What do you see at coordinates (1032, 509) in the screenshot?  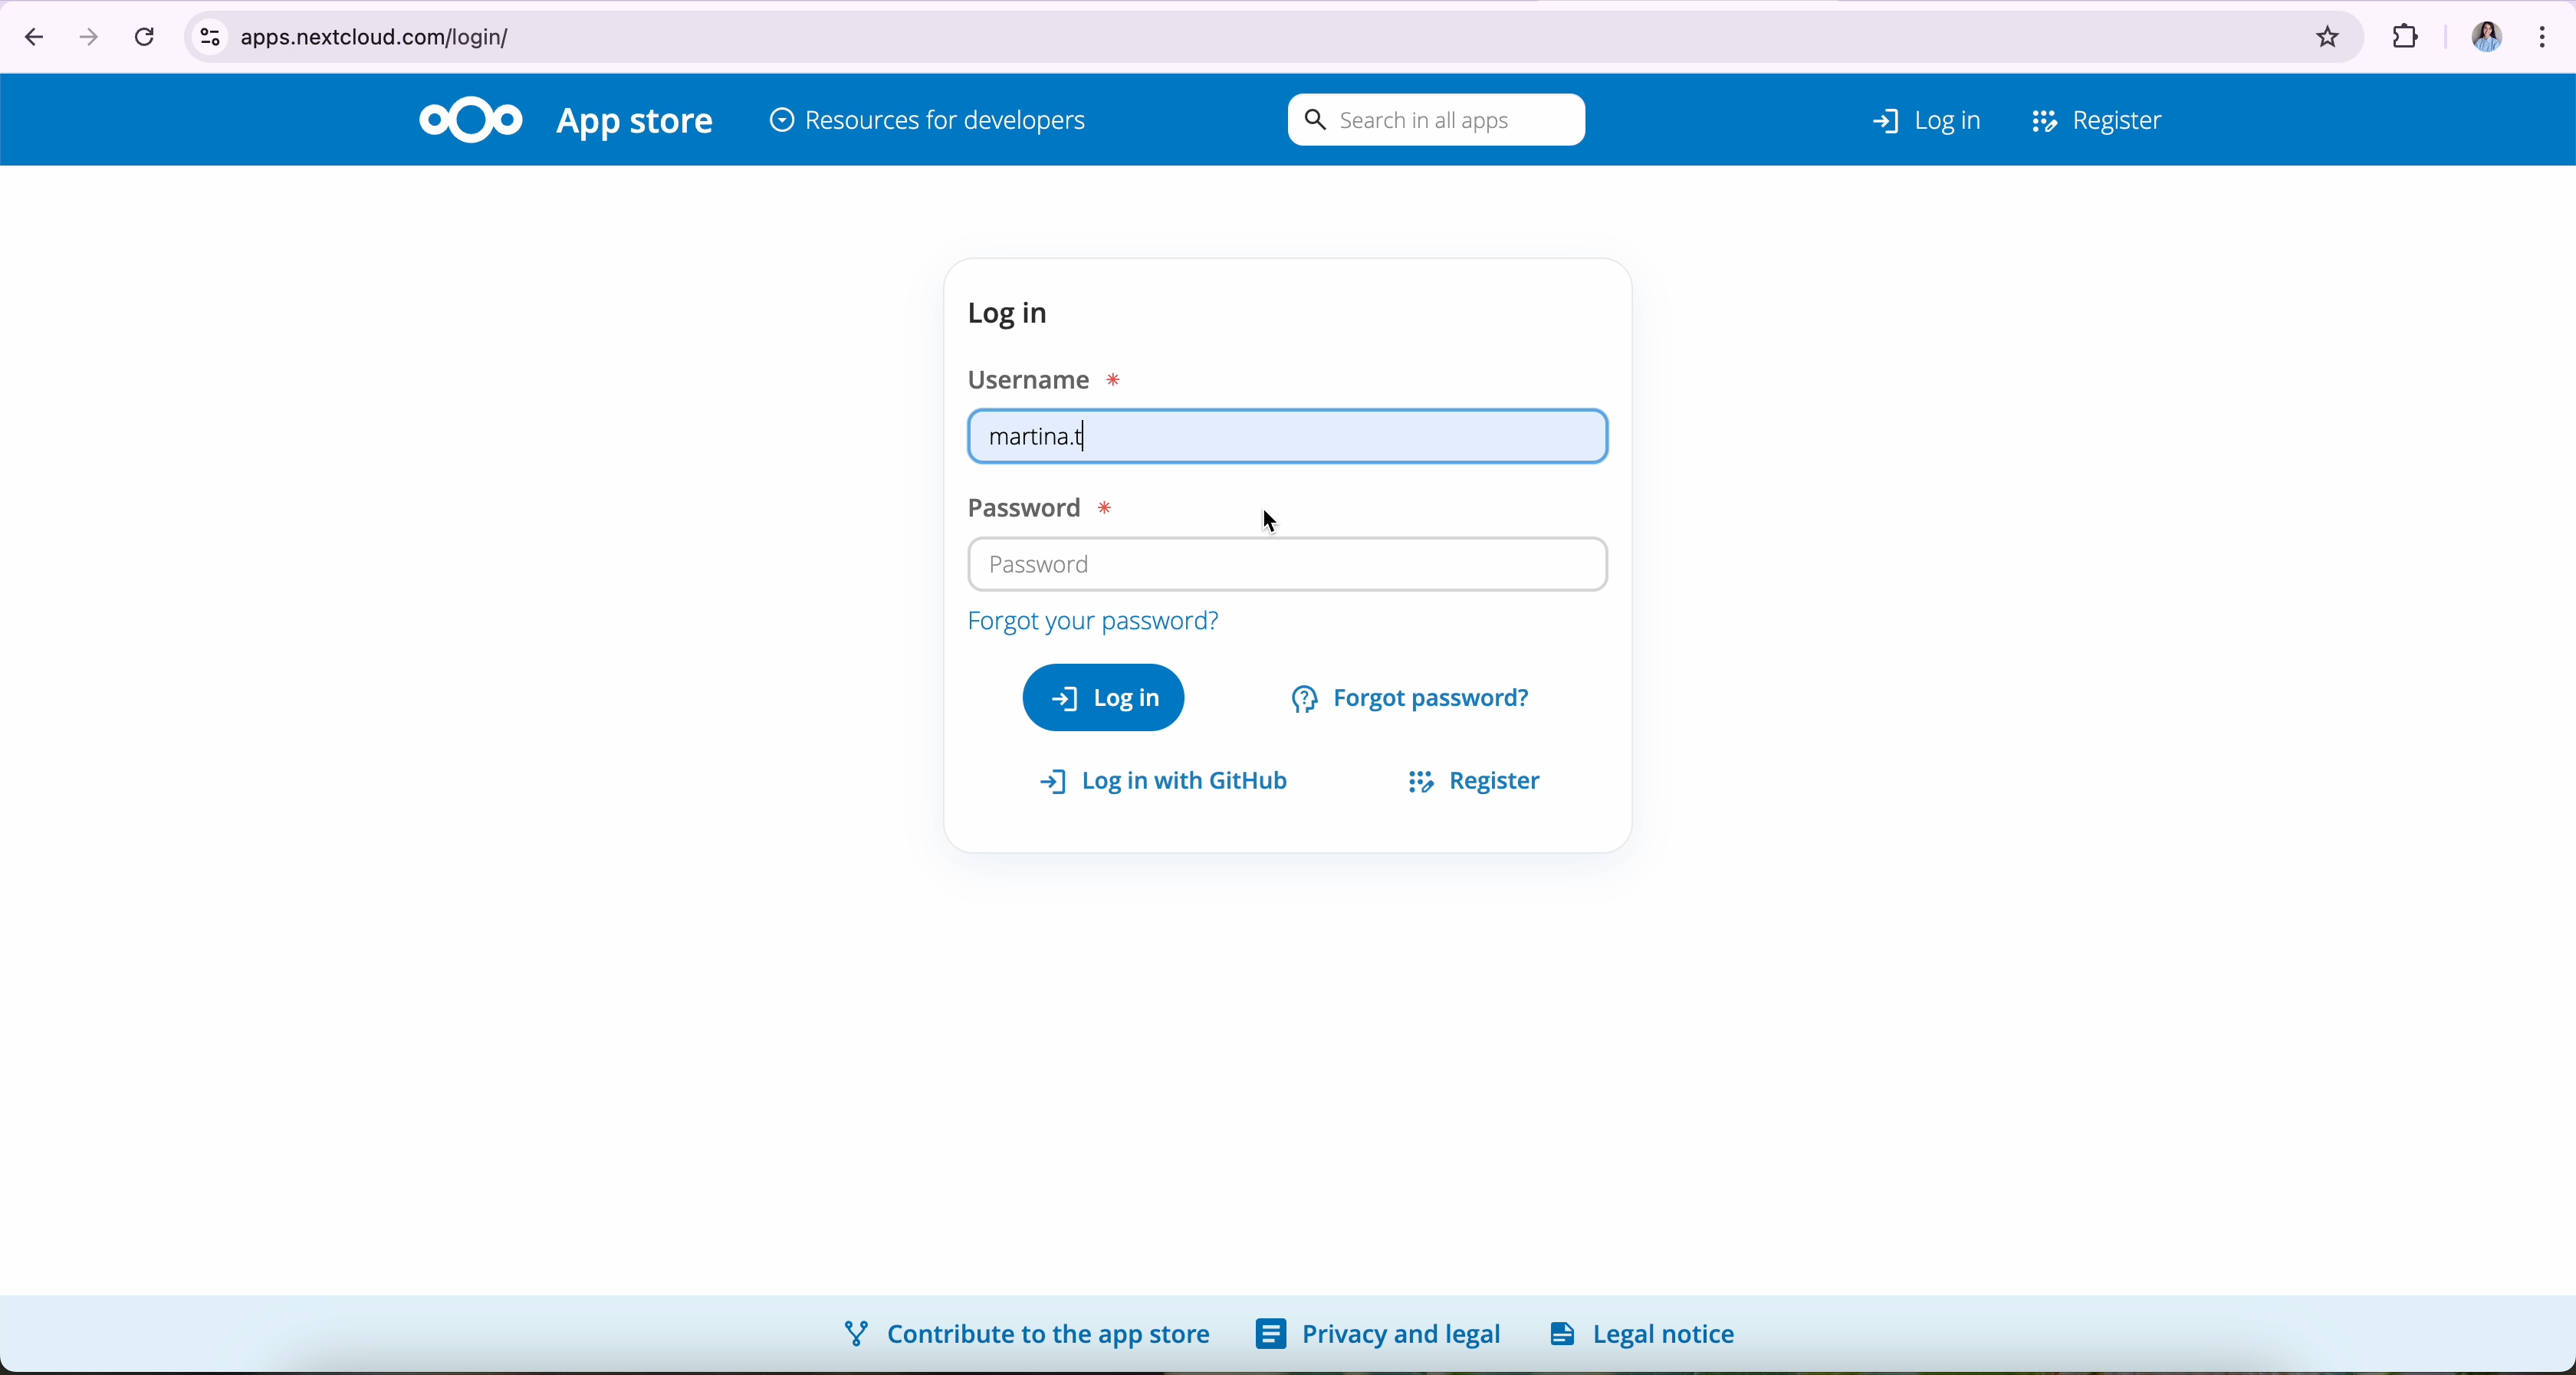 I see `password ` at bounding box center [1032, 509].